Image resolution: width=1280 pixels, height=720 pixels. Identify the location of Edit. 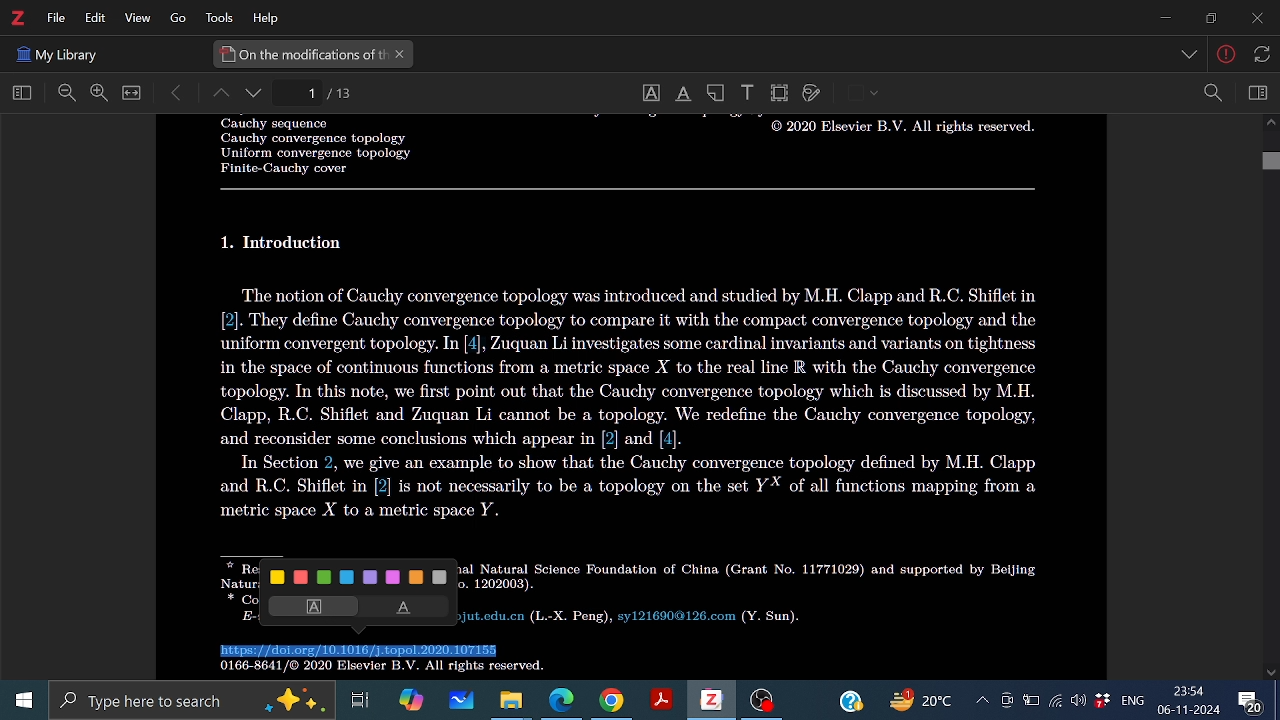
(92, 18).